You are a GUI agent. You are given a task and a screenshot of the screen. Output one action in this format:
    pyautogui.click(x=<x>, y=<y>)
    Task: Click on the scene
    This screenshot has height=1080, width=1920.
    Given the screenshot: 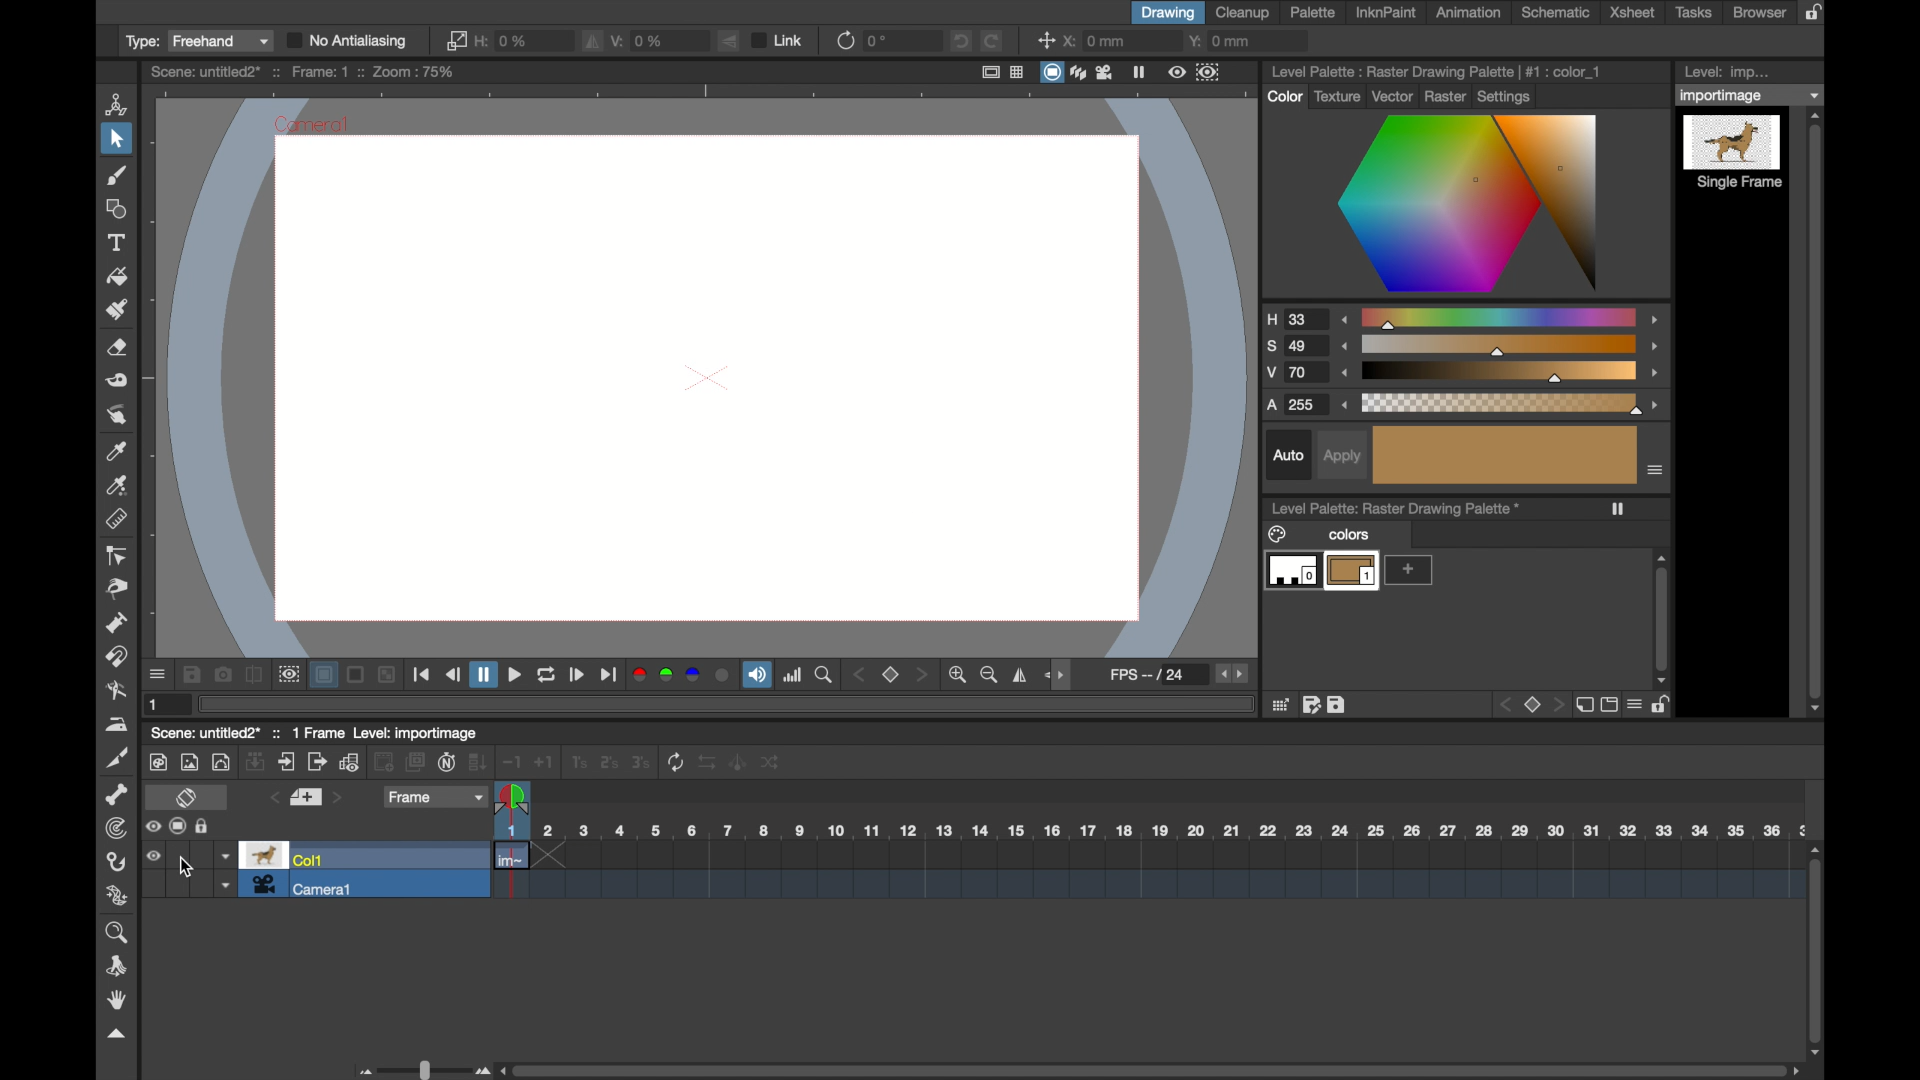 What is the action you would take?
    pyautogui.click(x=1147, y=873)
    